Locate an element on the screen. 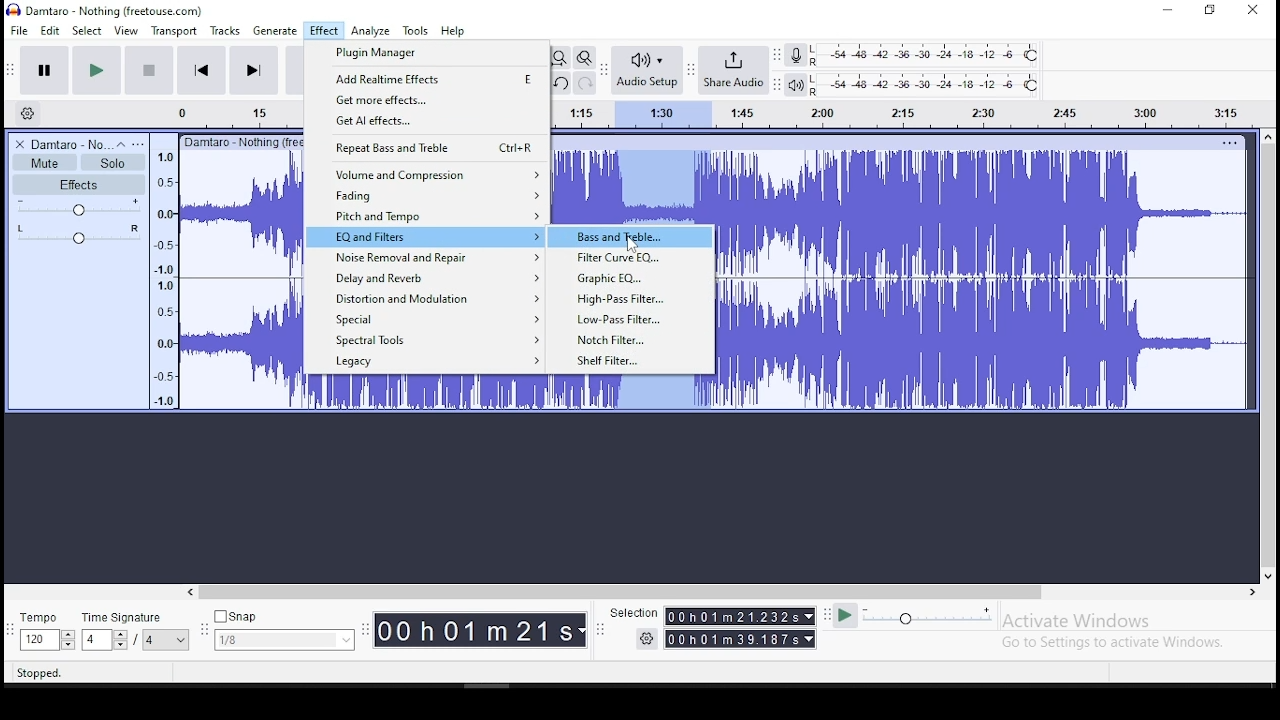 This screenshot has height=720, width=1280. Maximize is located at coordinates (1210, 10).